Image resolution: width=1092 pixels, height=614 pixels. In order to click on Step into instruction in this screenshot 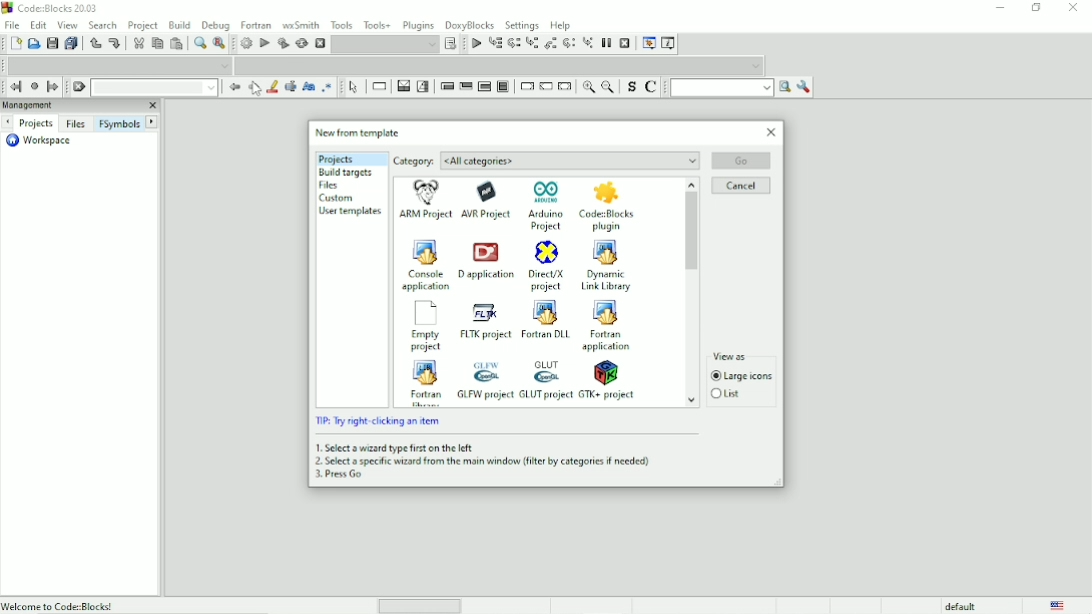, I will do `click(588, 44)`.